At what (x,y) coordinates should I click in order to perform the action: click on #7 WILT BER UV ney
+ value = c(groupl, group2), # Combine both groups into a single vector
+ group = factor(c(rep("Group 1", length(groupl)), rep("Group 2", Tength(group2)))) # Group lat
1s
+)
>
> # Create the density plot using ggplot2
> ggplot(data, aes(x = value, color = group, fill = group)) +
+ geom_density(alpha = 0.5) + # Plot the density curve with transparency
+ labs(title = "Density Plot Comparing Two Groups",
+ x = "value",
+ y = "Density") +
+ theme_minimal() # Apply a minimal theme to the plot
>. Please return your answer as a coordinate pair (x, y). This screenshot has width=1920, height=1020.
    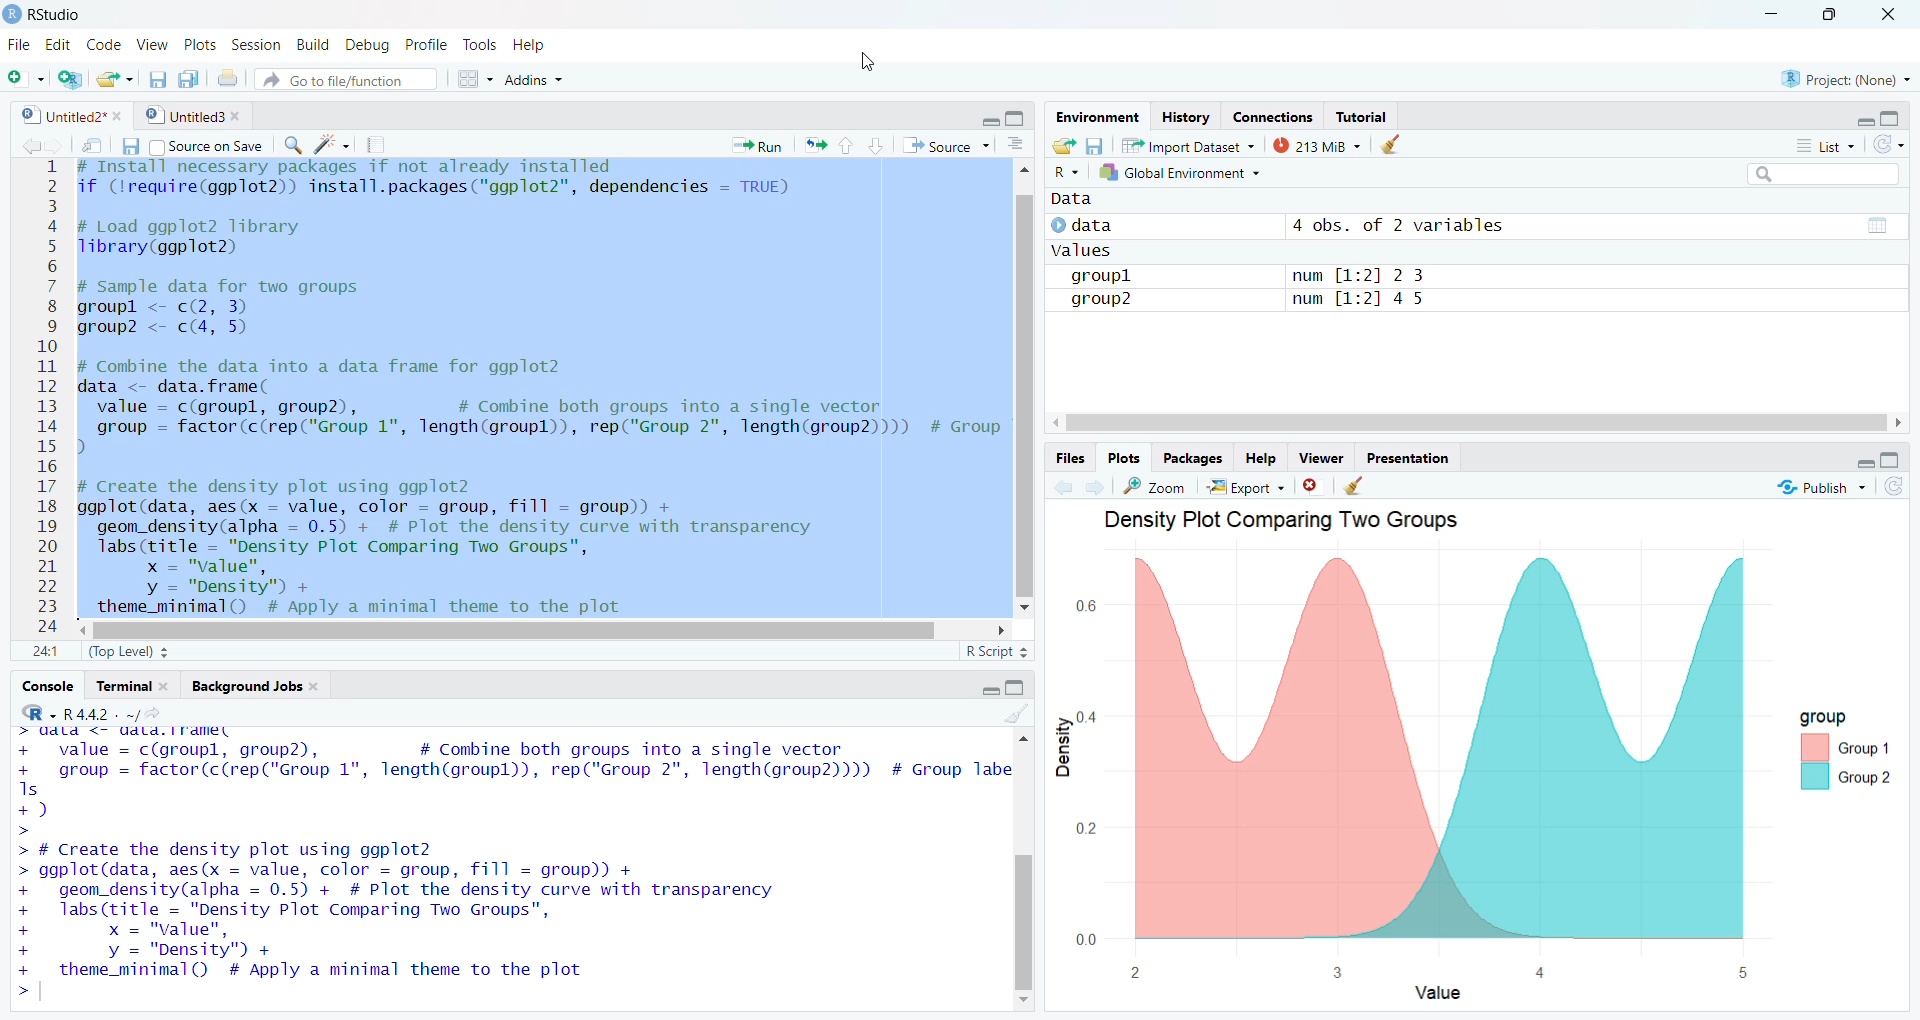
    Looking at the image, I should click on (503, 864).